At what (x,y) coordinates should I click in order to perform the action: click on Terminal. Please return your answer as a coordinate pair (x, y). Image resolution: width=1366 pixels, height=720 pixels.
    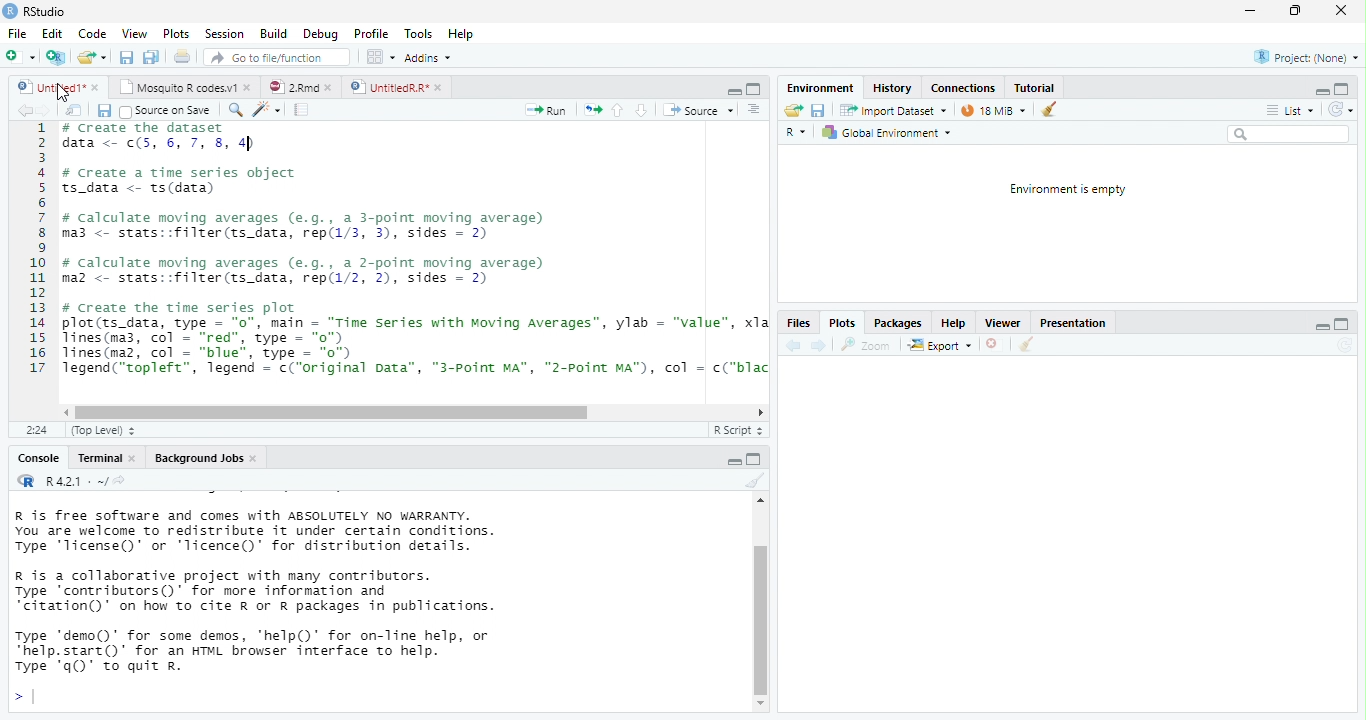
    Looking at the image, I should click on (99, 458).